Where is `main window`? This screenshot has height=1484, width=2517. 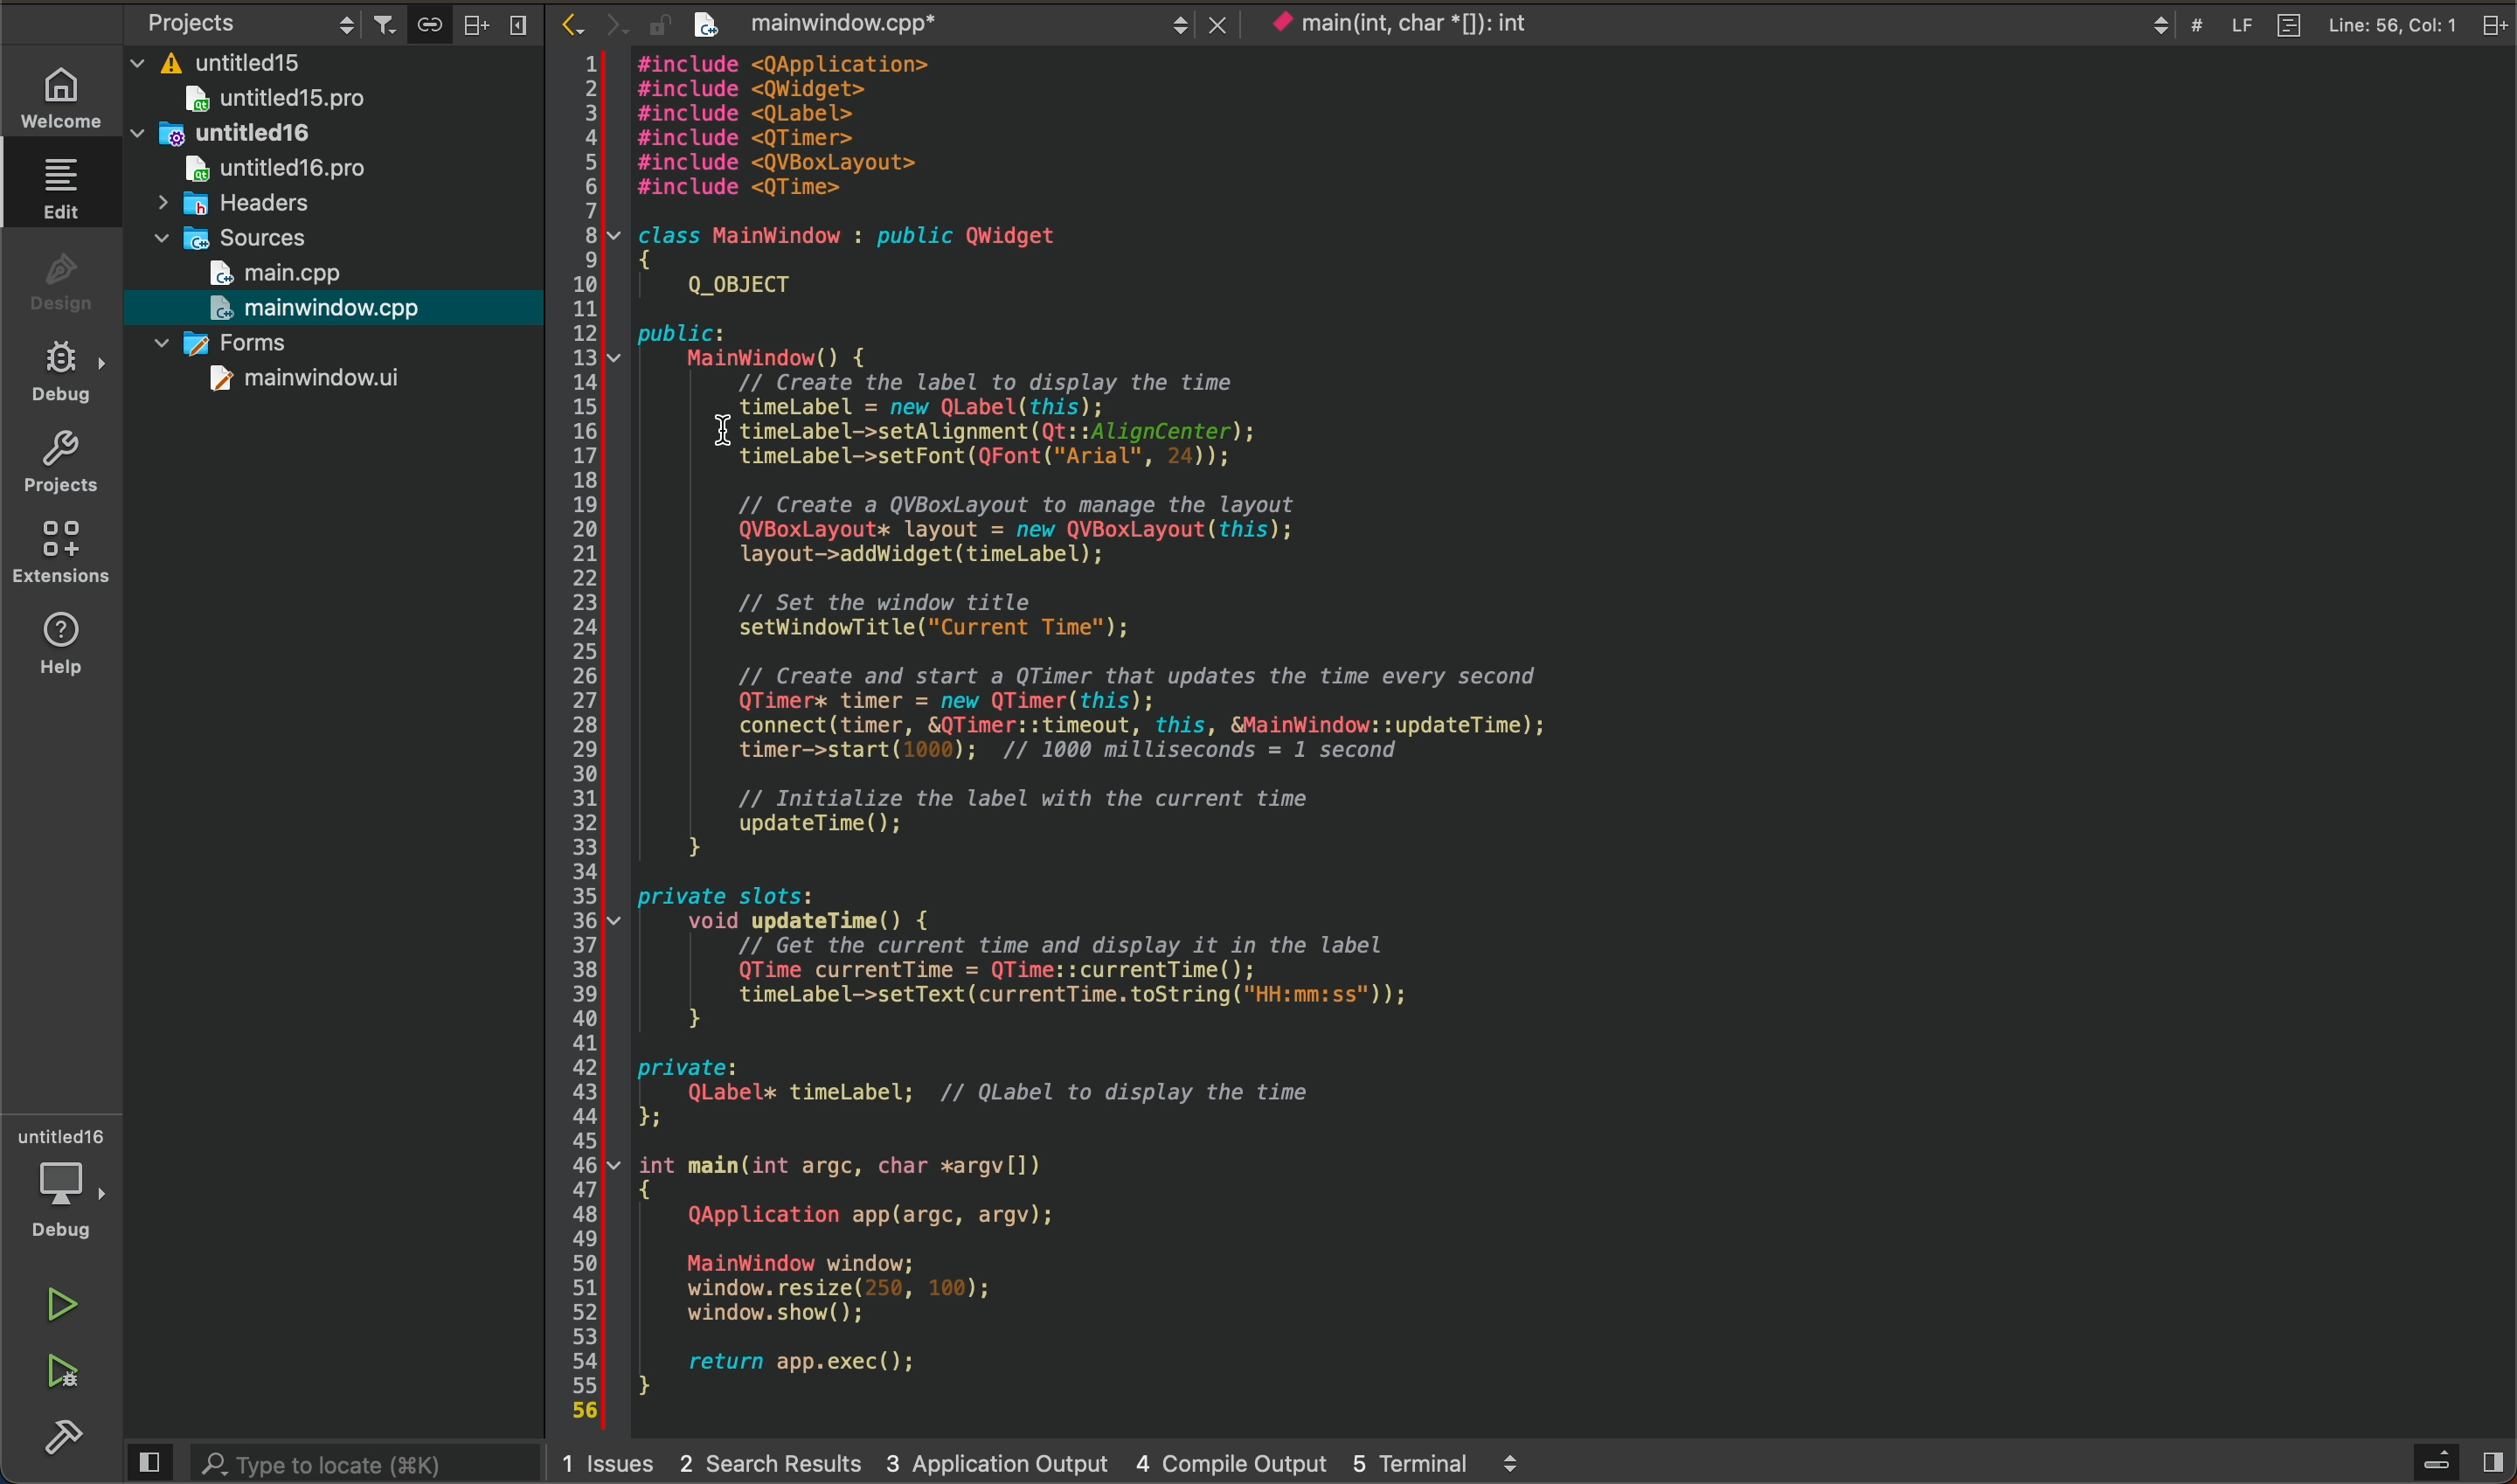
main window is located at coordinates (284, 385).